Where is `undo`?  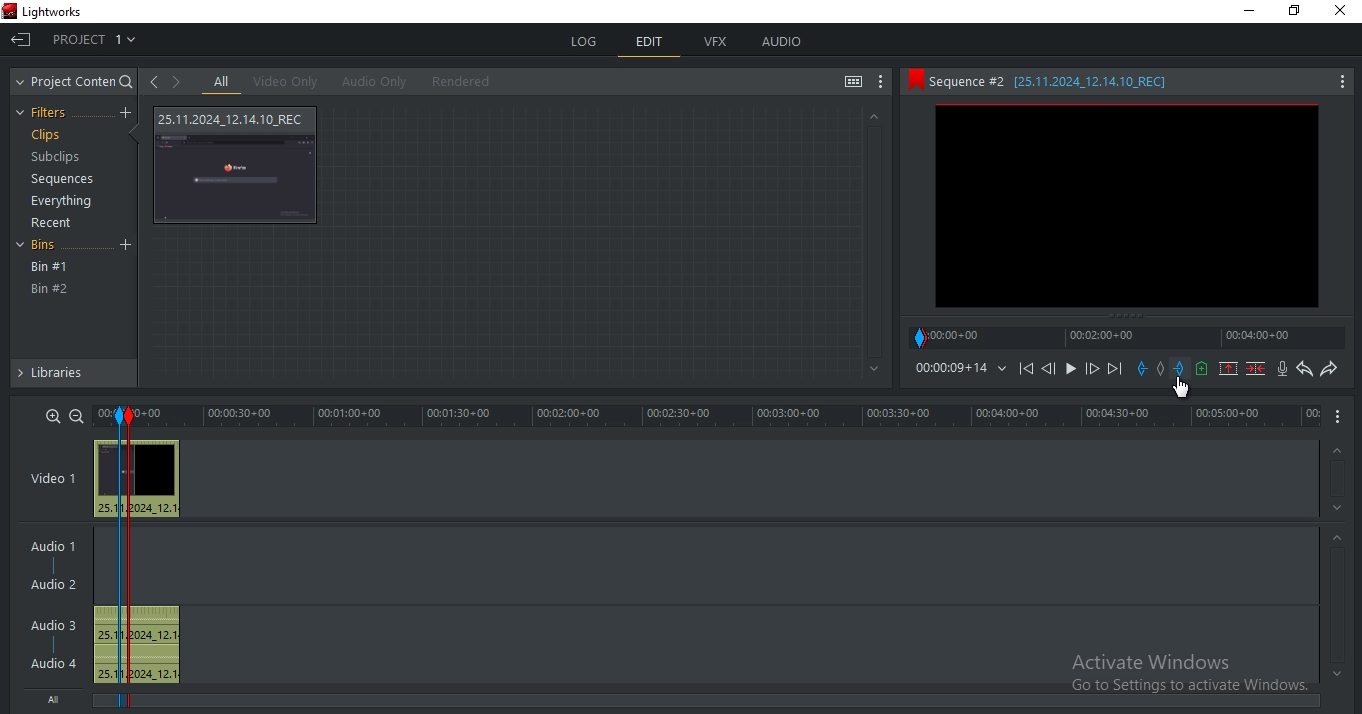
undo is located at coordinates (1305, 369).